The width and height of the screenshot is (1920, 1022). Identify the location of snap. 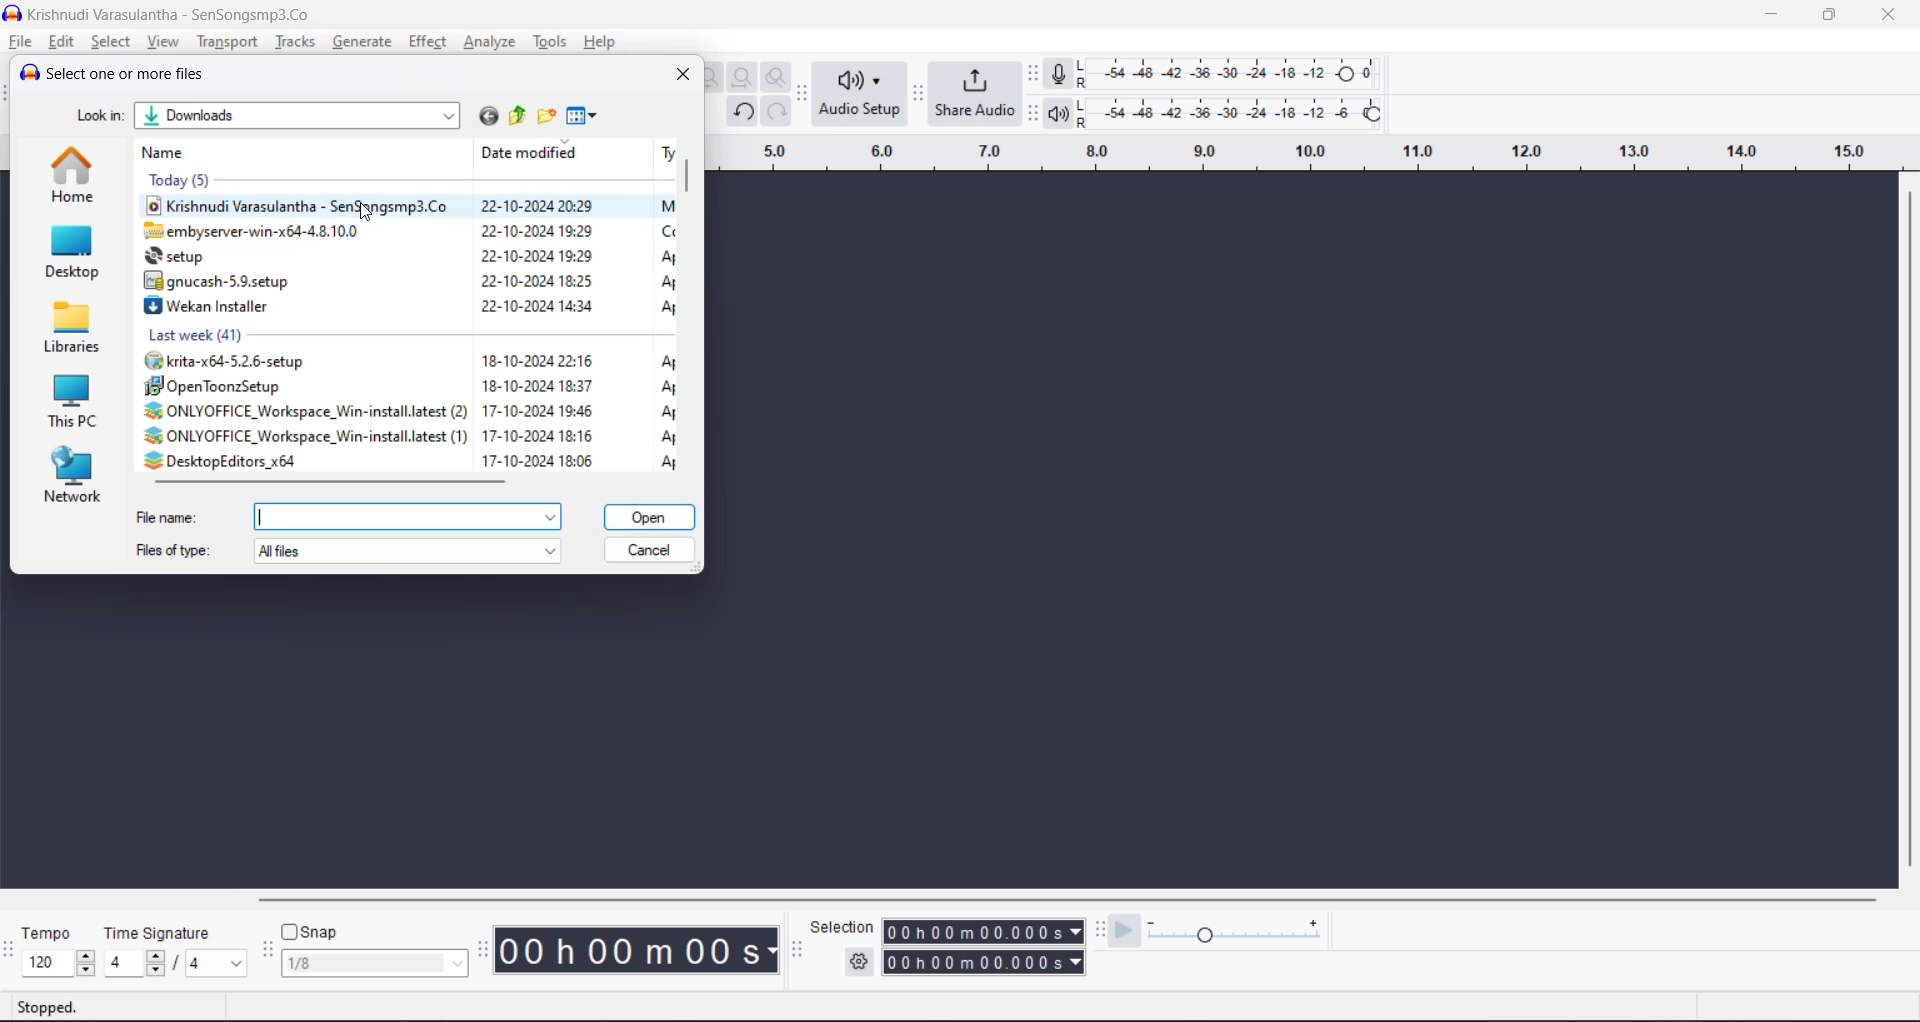
(310, 932).